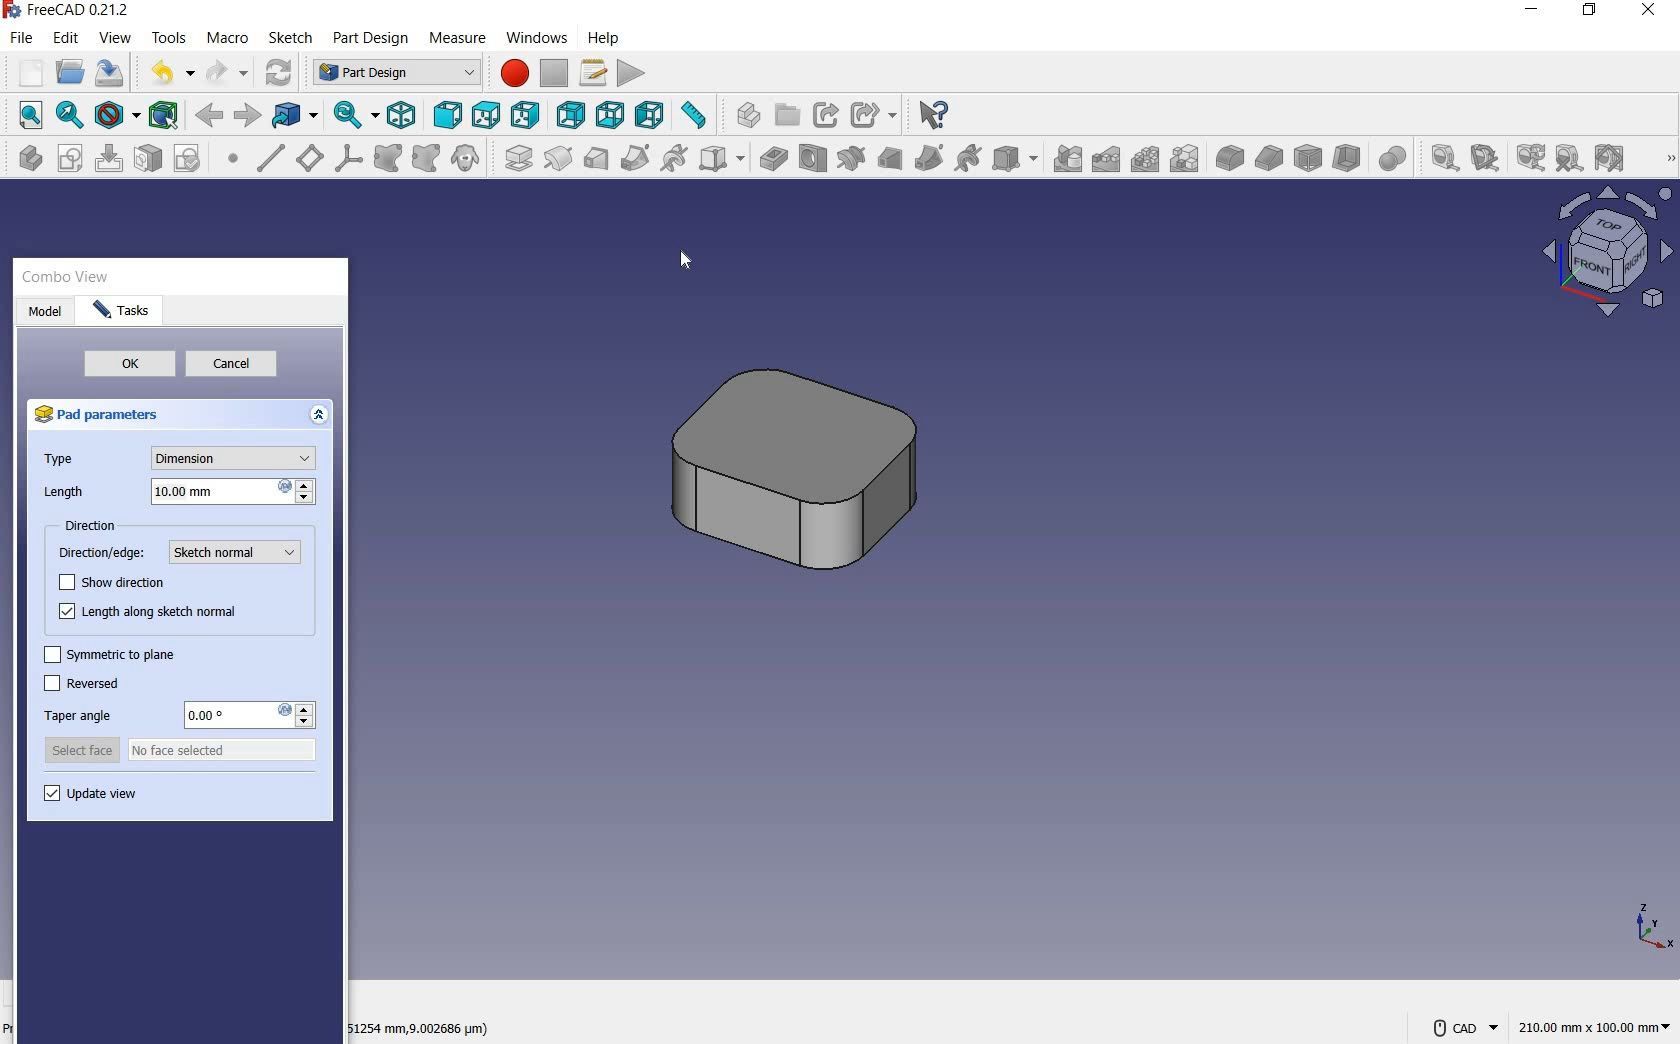  What do you see at coordinates (290, 38) in the screenshot?
I see `sketch` at bounding box center [290, 38].